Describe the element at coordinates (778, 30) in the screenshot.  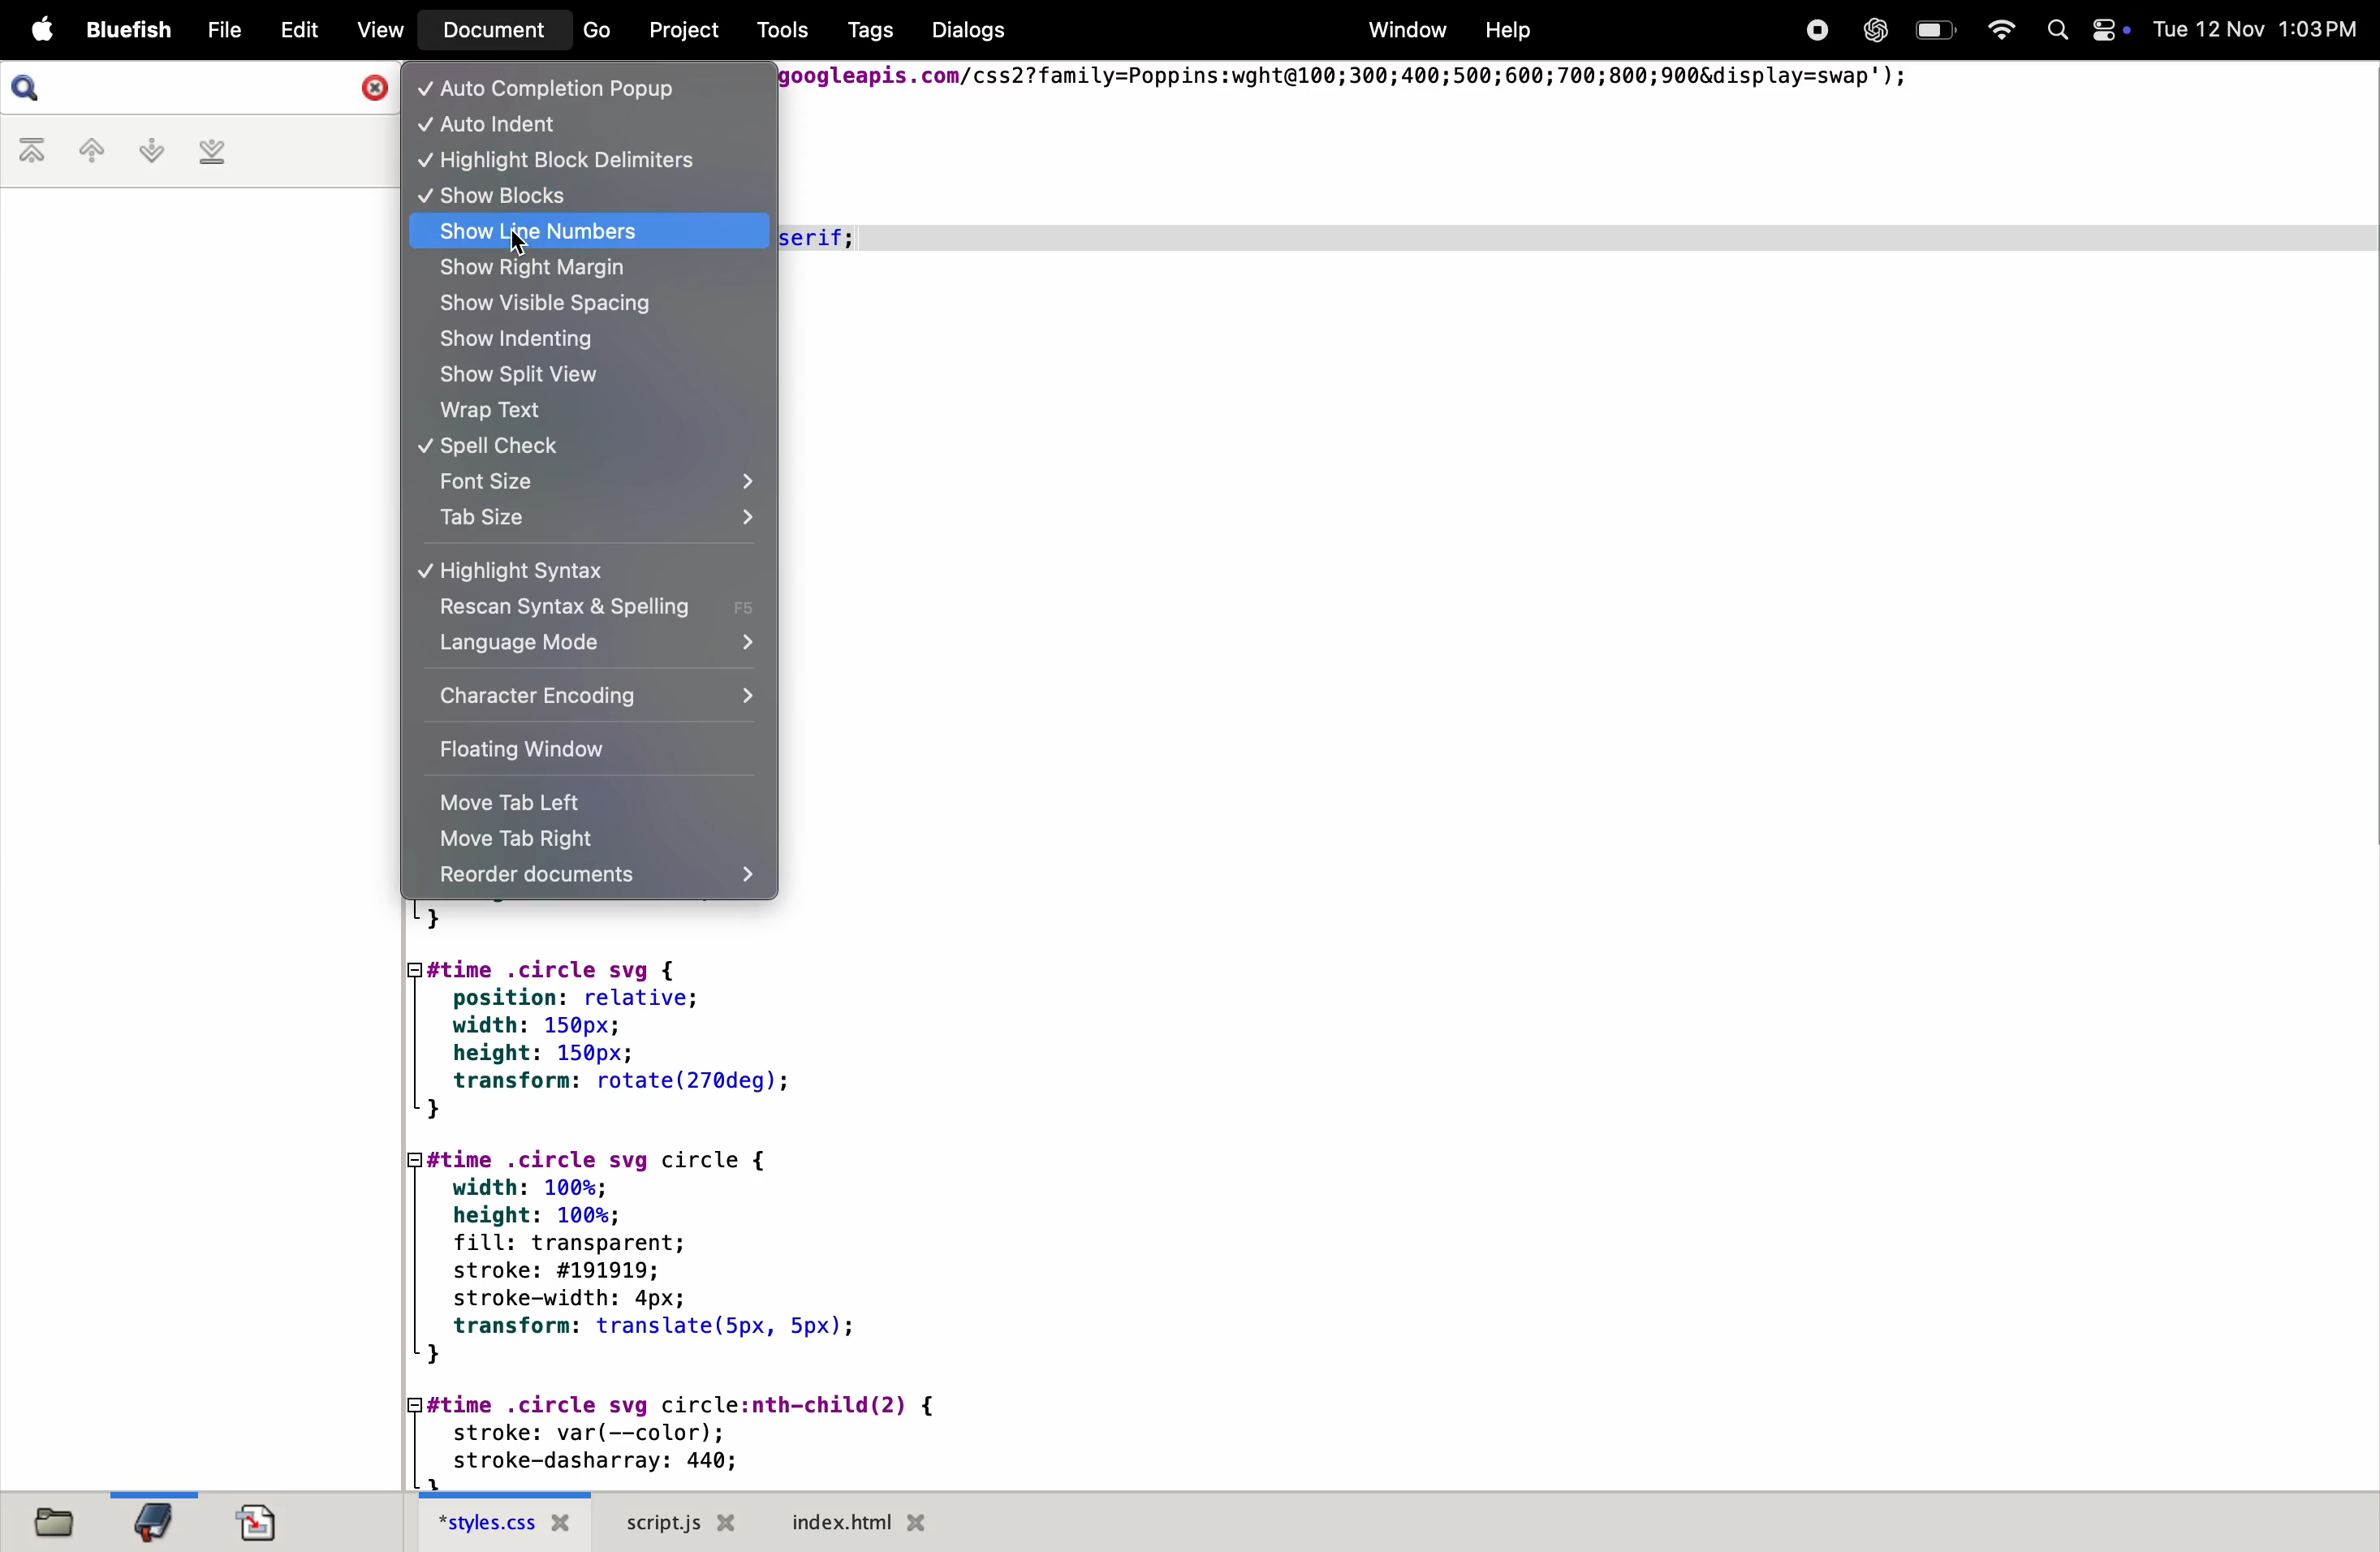
I see `Tools` at that location.